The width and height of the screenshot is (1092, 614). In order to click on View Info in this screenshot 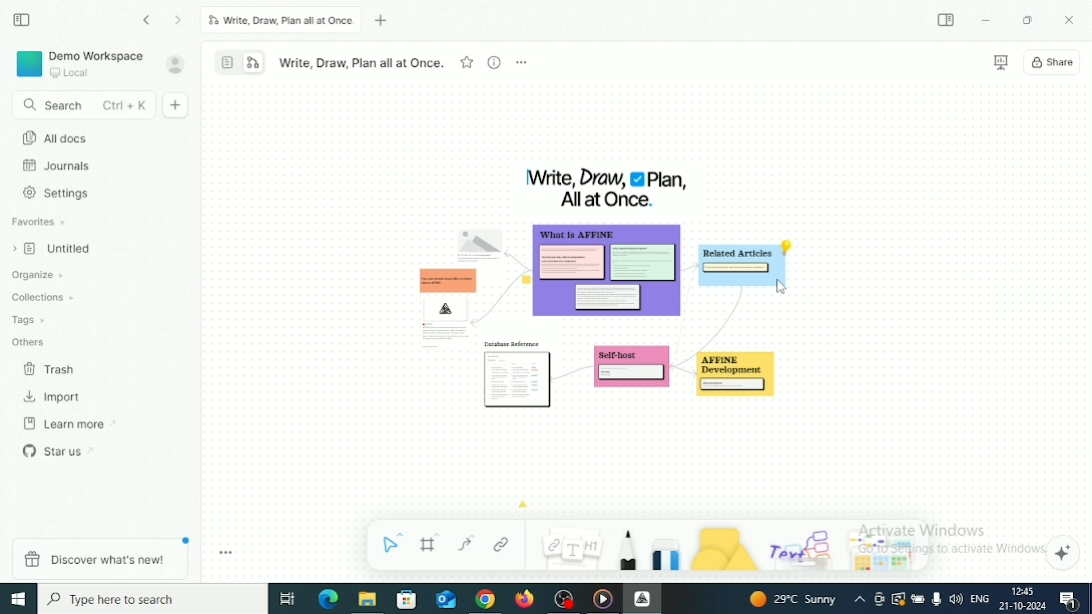, I will do `click(493, 62)`.